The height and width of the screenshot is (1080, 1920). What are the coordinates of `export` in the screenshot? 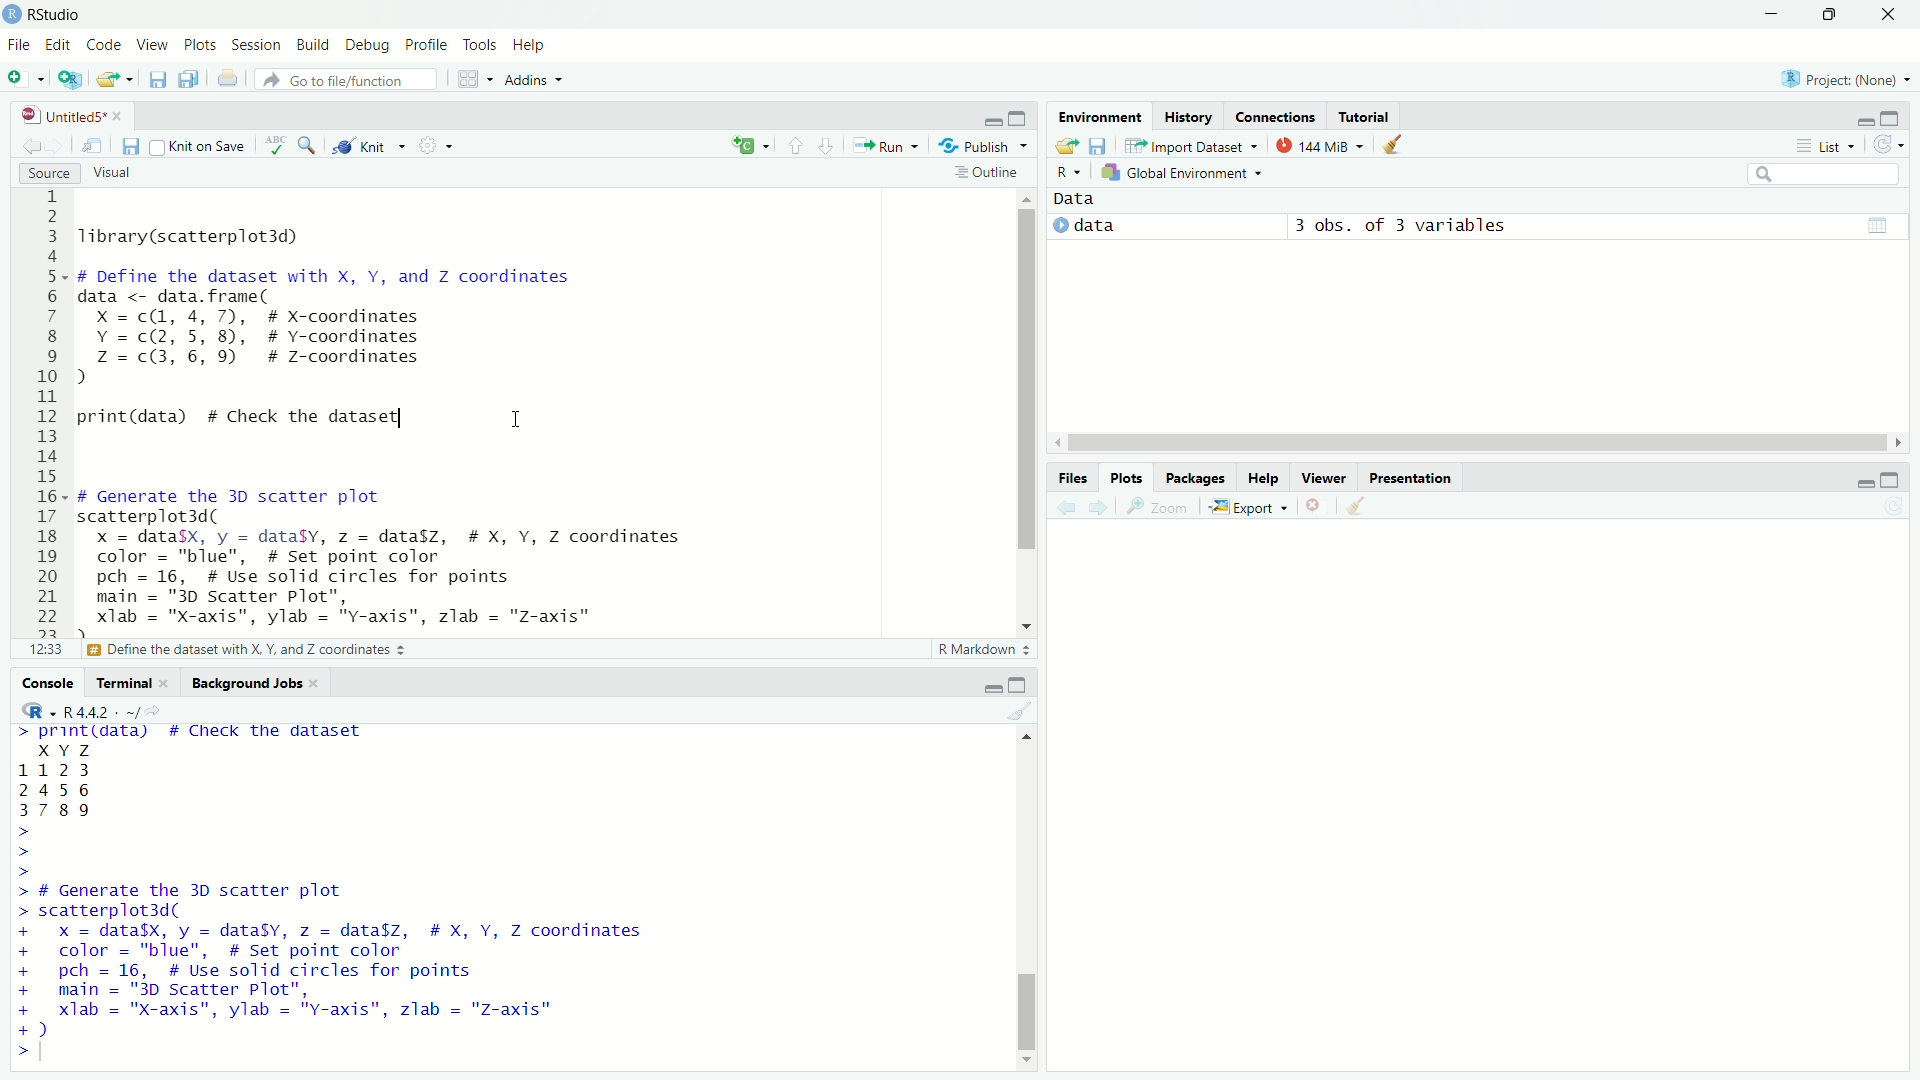 It's located at (1248, 505).